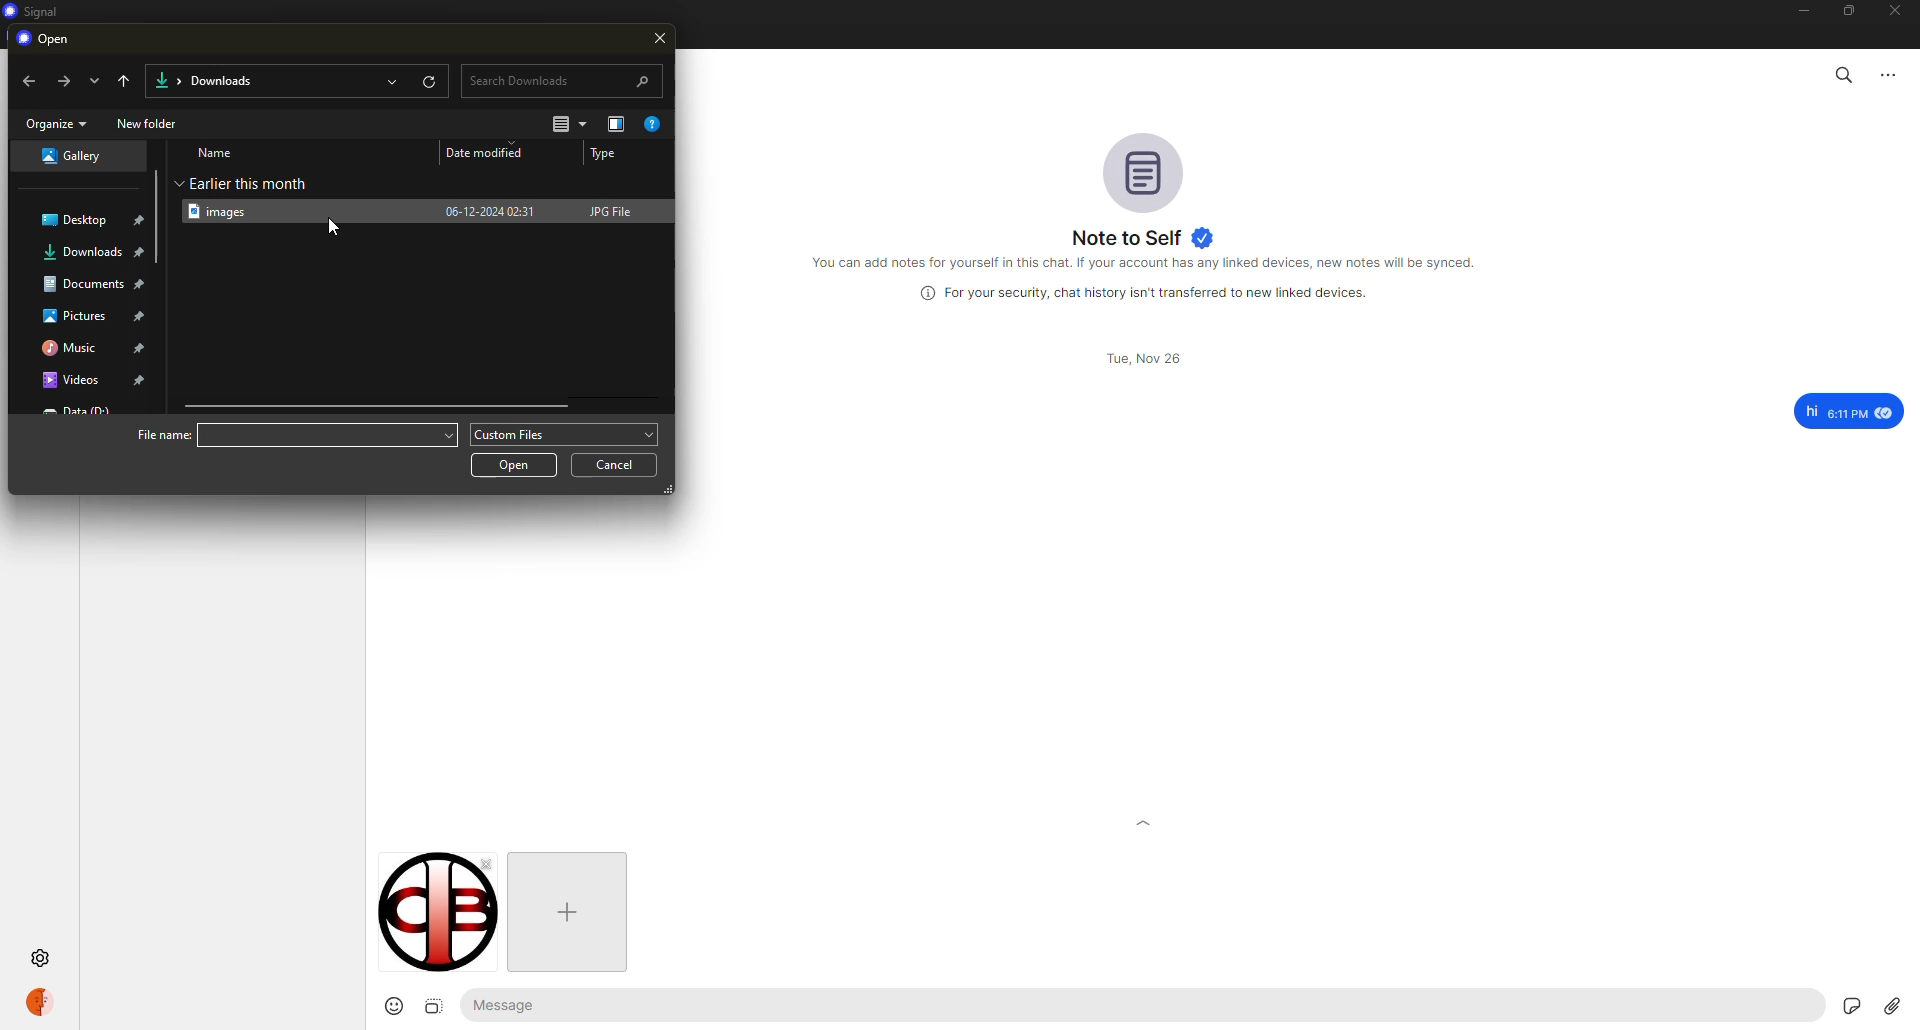 The width and height of the screenshot is (1920, 1030). Describe the element at coordinates (163, 434) in the screenshot. I see `file name` at that location.